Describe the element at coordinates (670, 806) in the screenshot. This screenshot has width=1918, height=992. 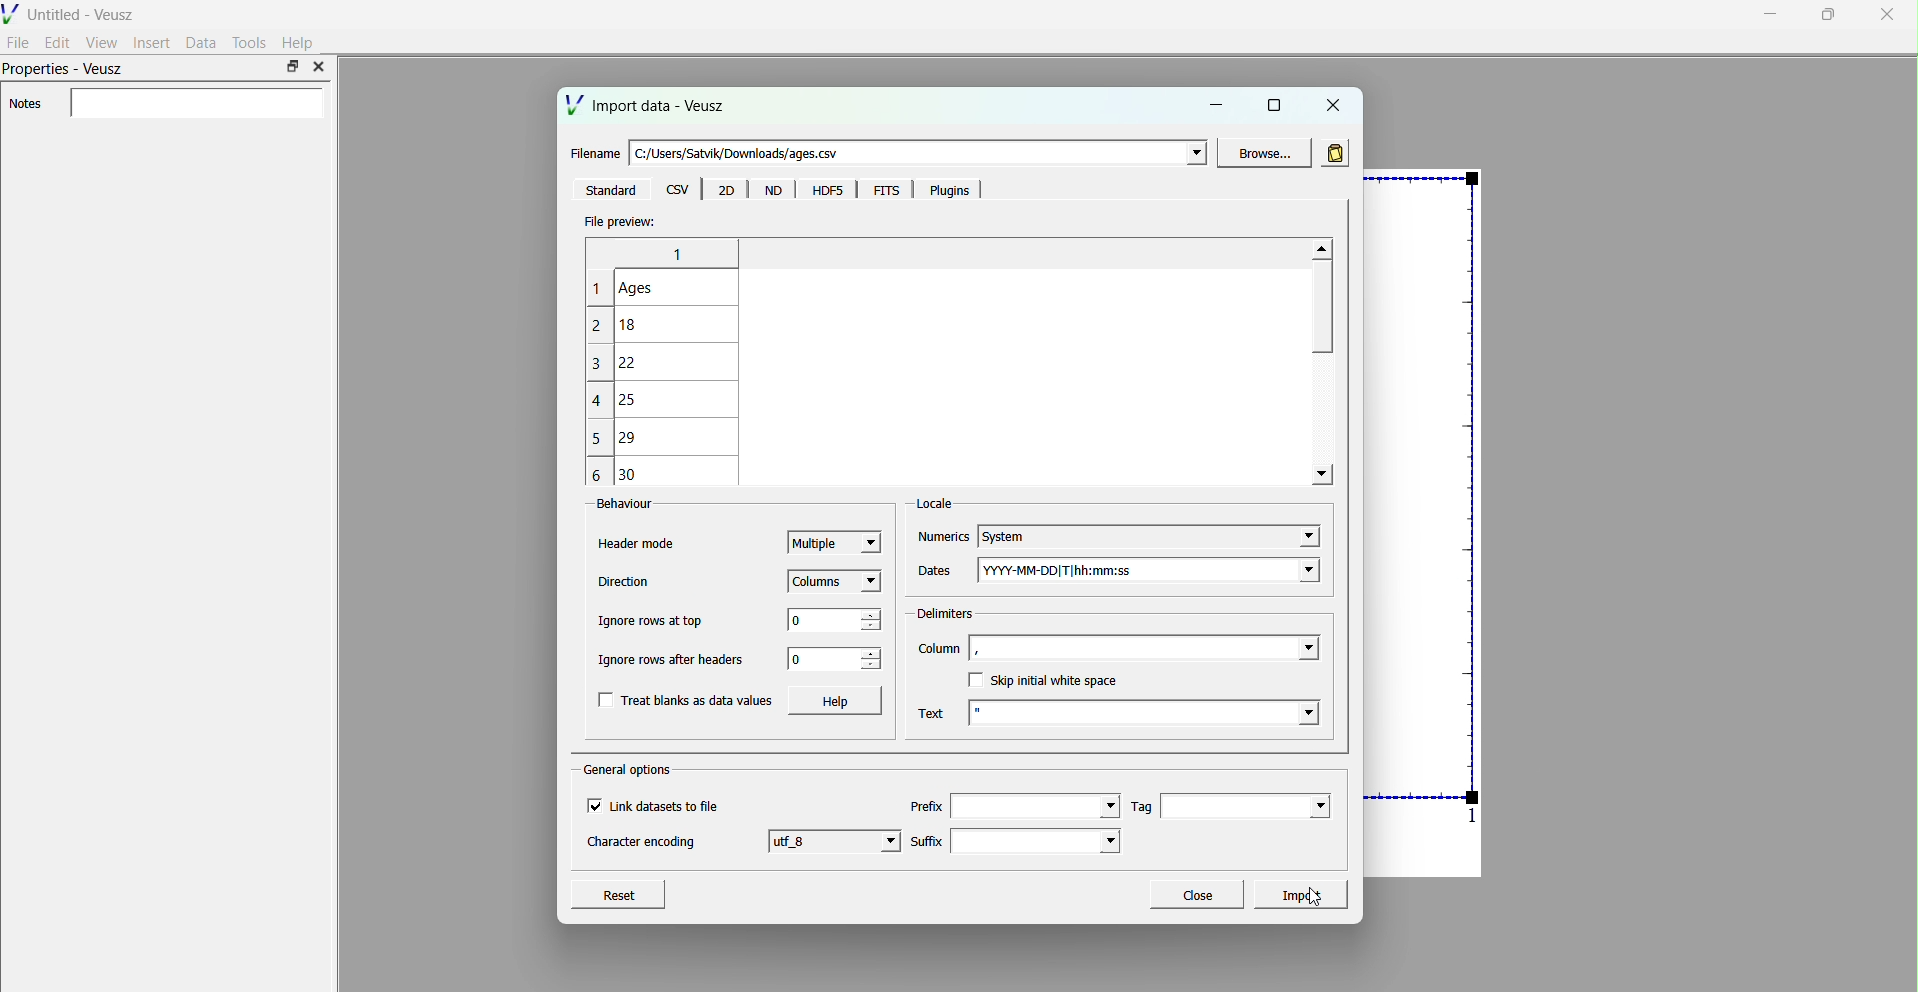
I see `Link datasets to file` at that location.